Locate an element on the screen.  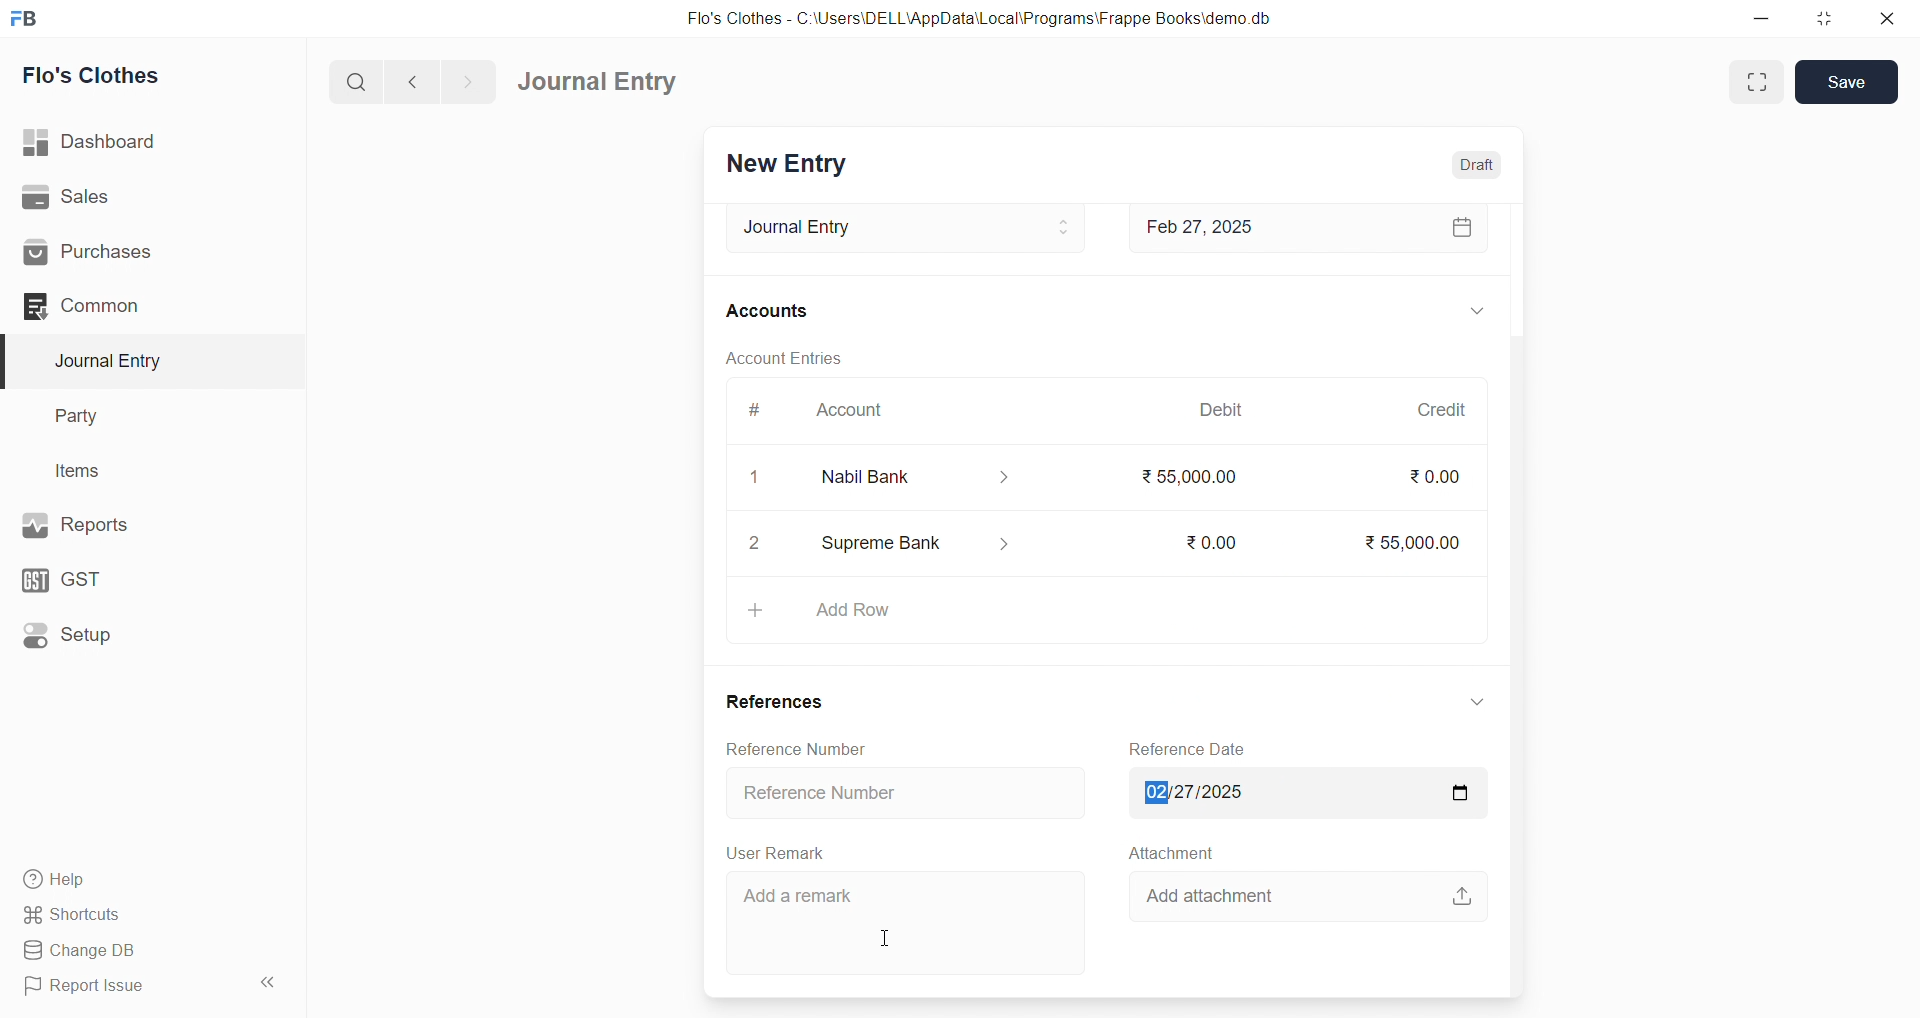
navigate backward is located at coordinates (415, 83).